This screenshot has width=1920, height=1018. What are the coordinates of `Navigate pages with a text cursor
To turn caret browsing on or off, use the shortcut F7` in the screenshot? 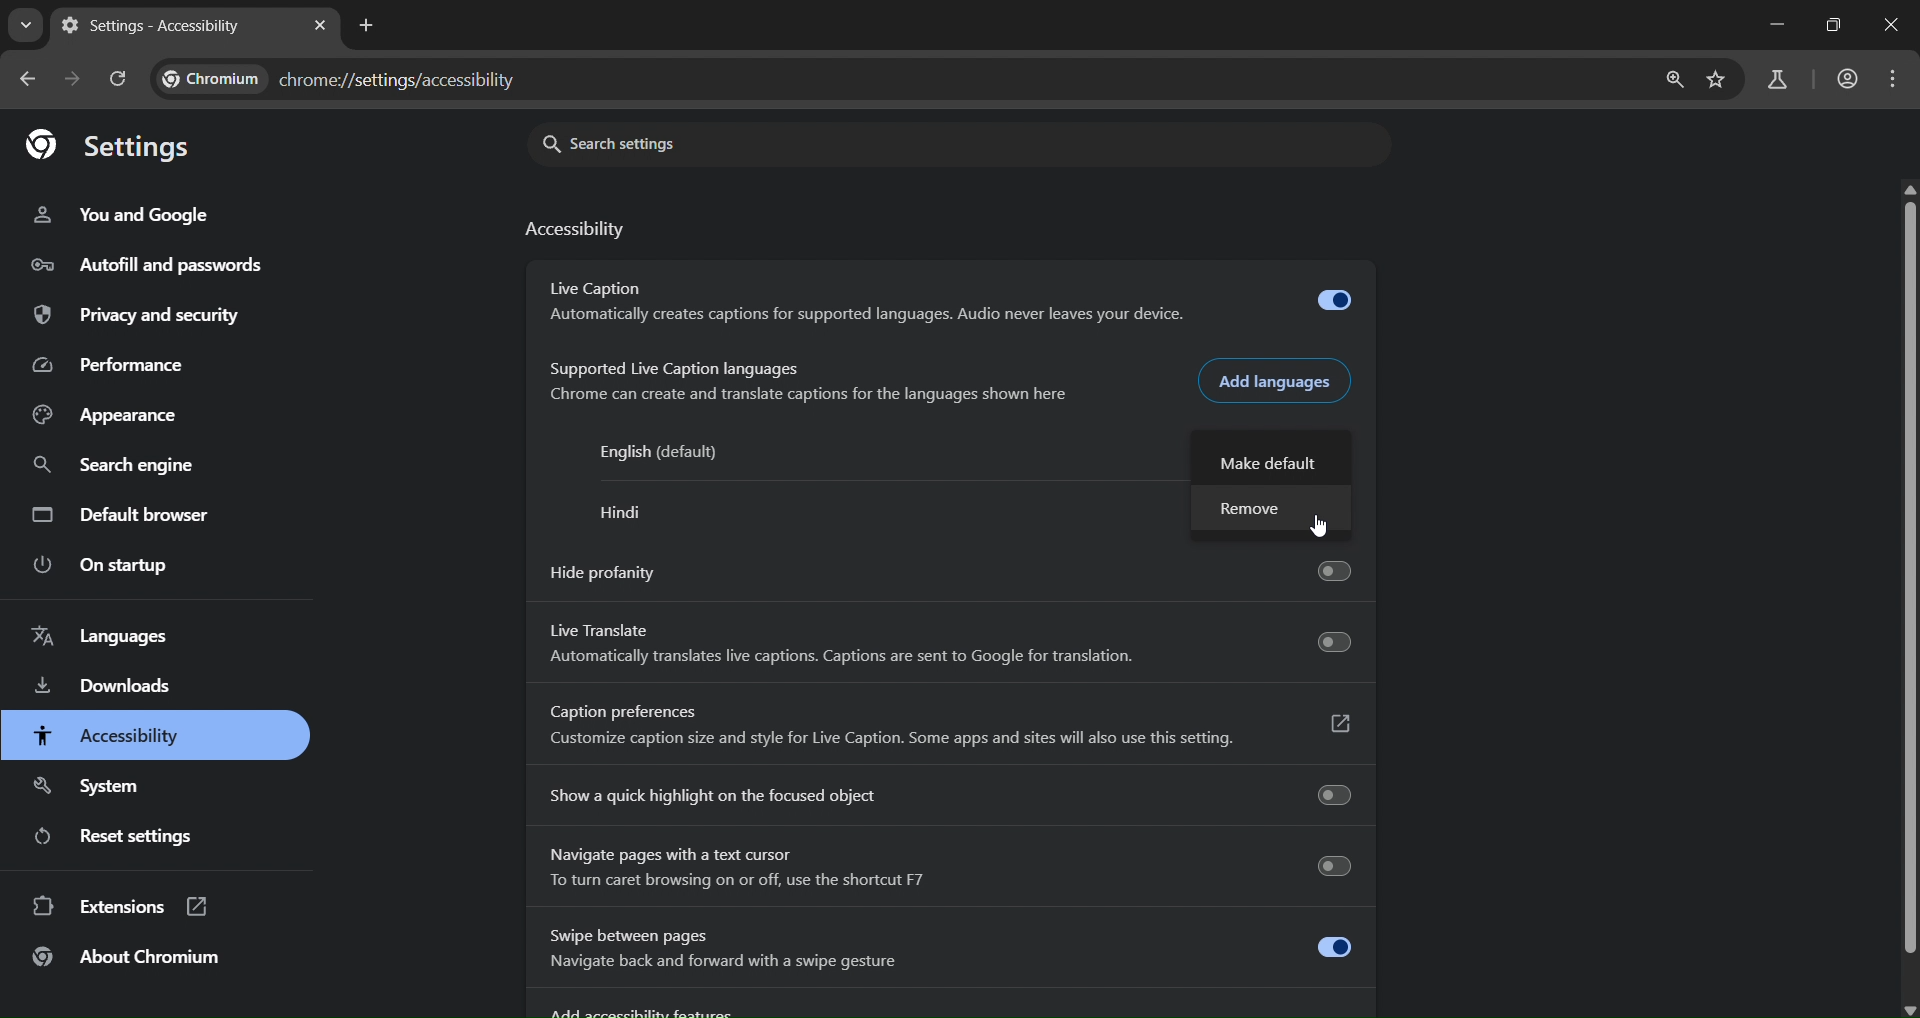 It's located at (942, 868).